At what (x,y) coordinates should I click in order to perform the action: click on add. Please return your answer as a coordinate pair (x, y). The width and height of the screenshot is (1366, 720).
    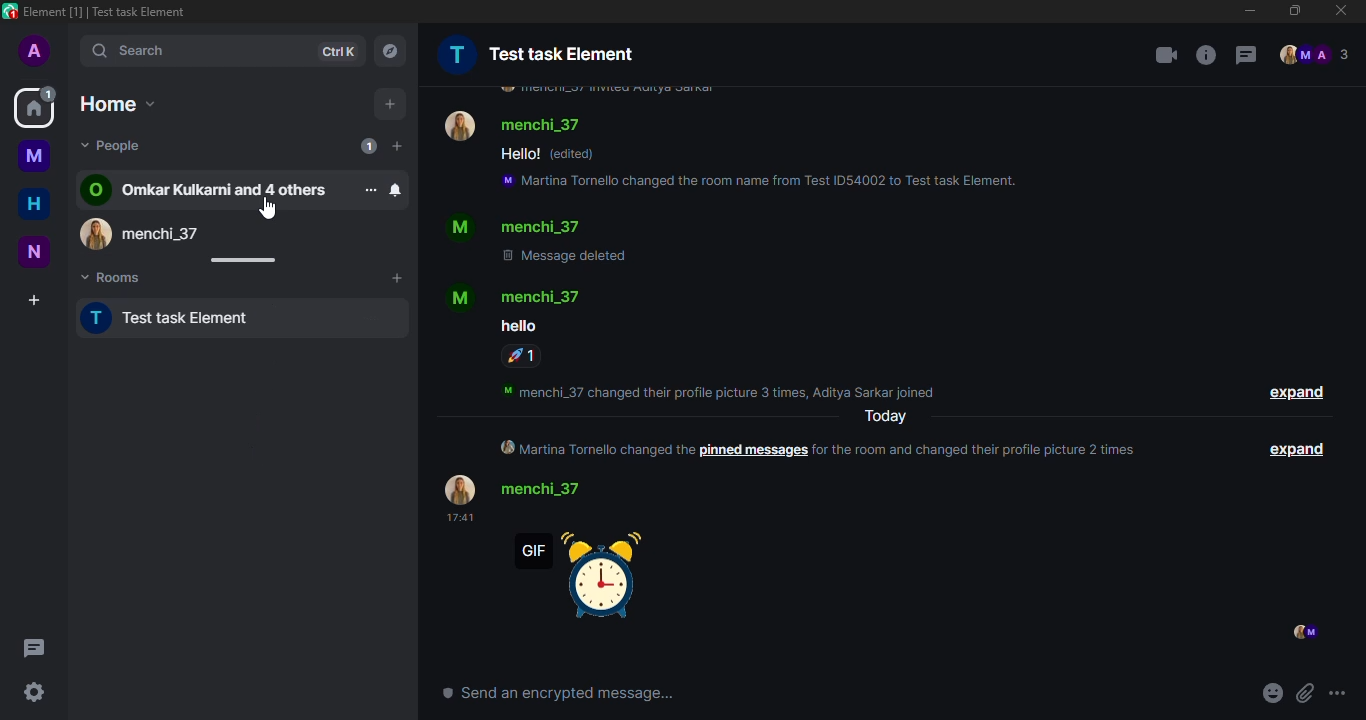
    Looking at the image, I should click on (396, 279).